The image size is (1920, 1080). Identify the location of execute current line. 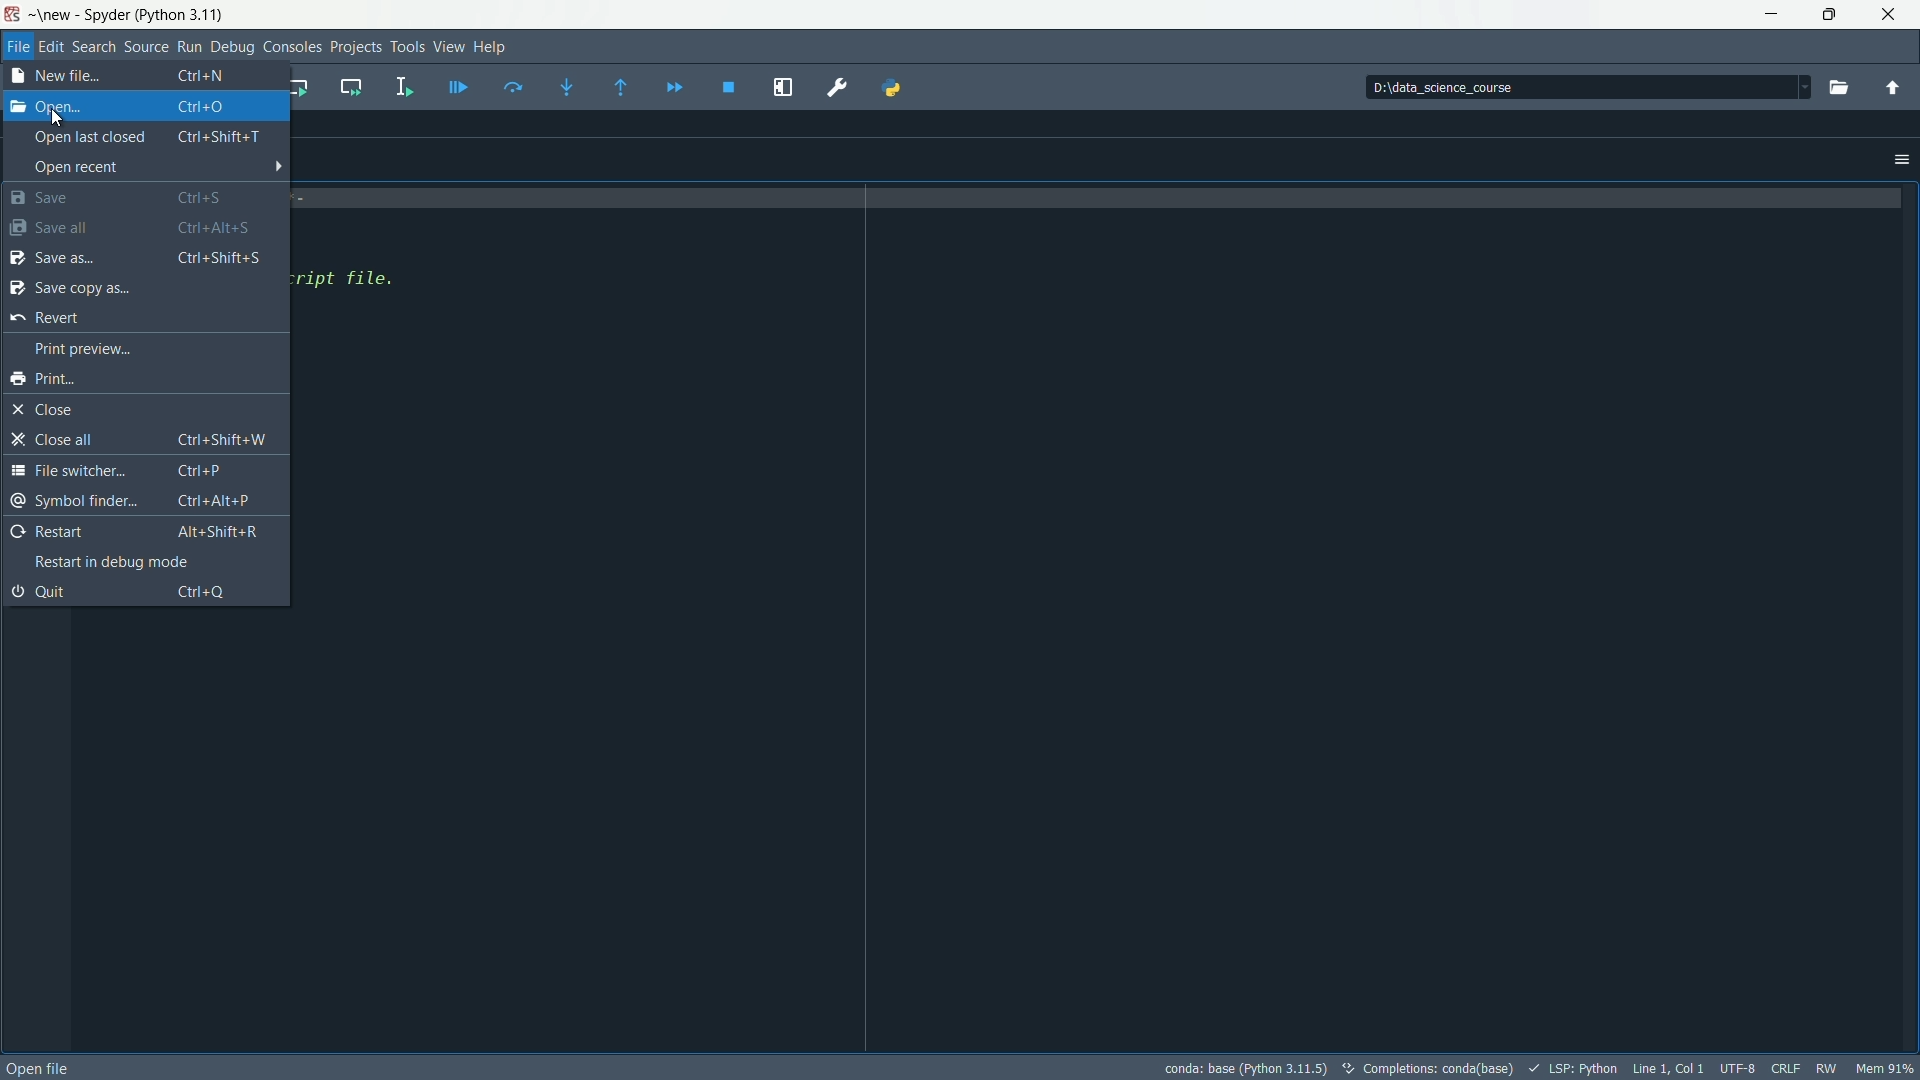
(514, 89).